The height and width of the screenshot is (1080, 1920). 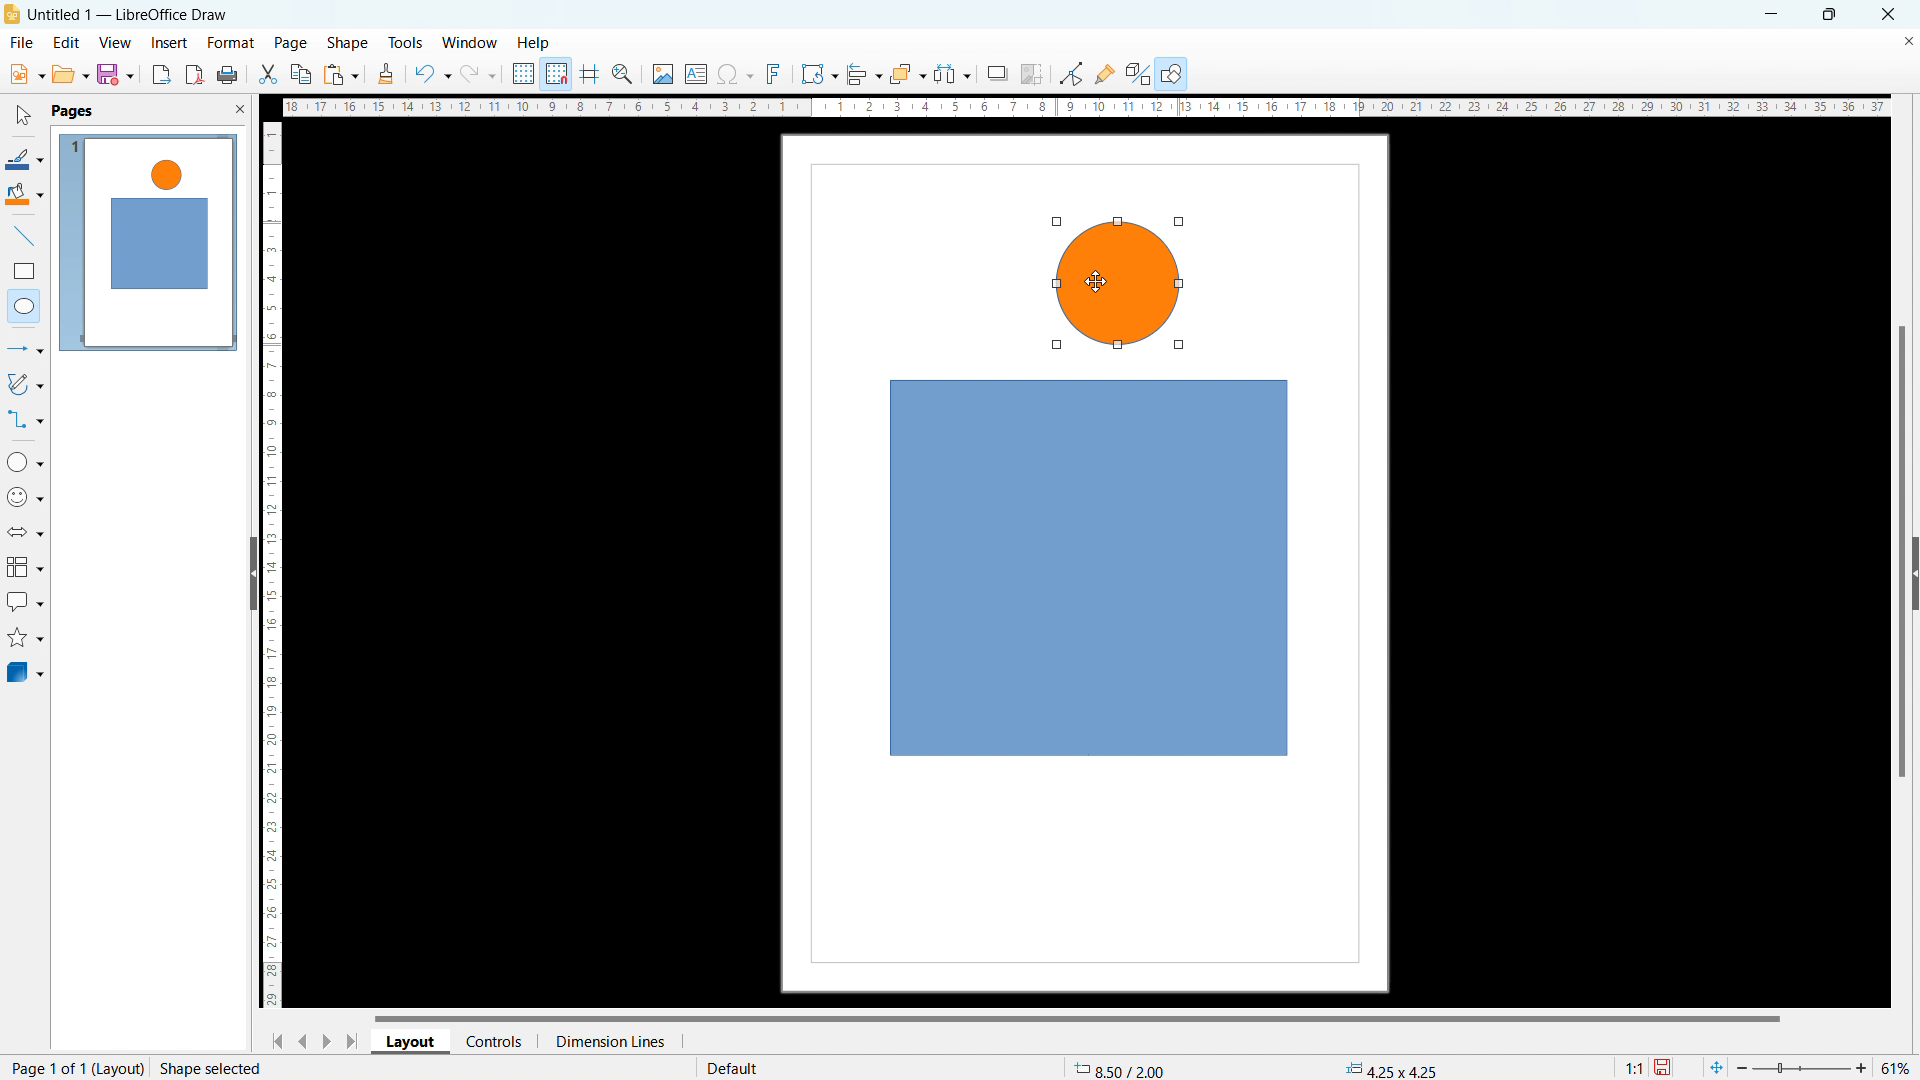 What do you see at coordinates (71, 110) in the screenshot?
I see `pages` at bounding box center [71, 110].